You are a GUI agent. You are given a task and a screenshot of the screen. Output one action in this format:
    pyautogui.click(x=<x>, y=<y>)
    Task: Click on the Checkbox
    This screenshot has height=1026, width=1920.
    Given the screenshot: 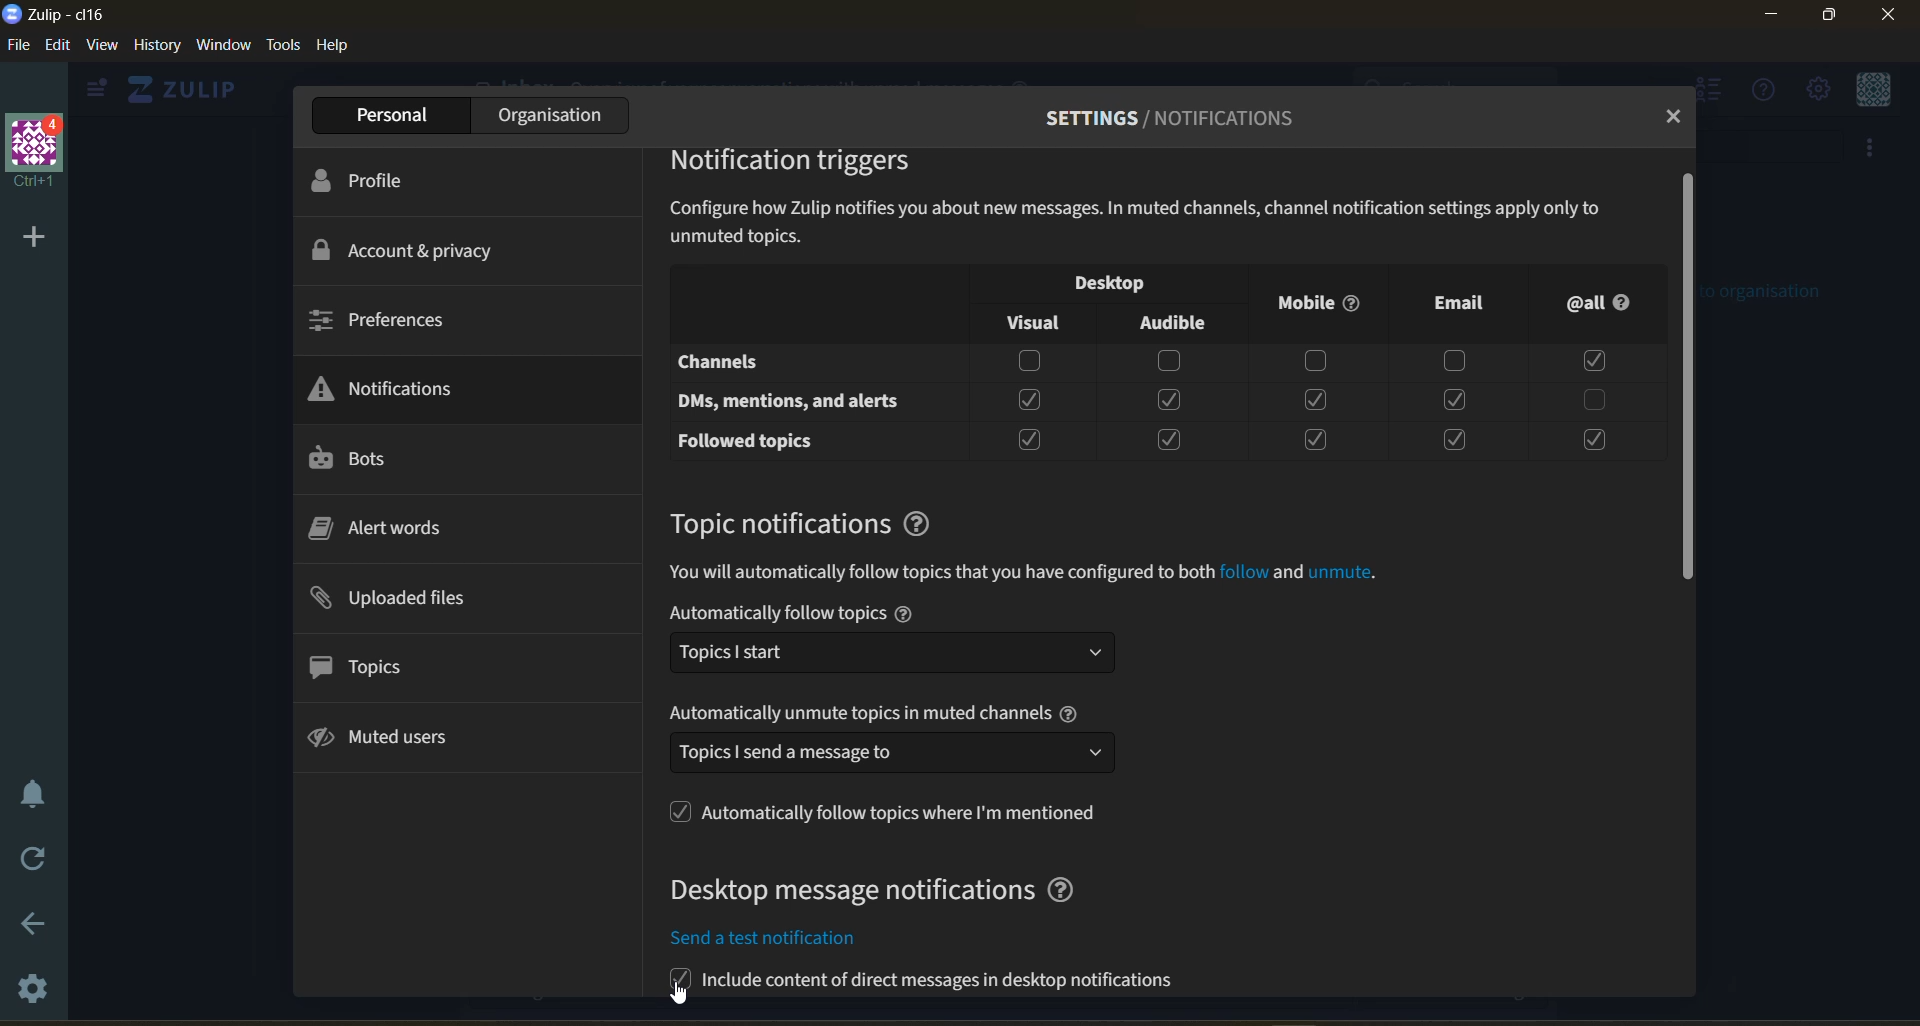 What is the action you would take?
    pyautogui.click(x=1170, y=362)
    